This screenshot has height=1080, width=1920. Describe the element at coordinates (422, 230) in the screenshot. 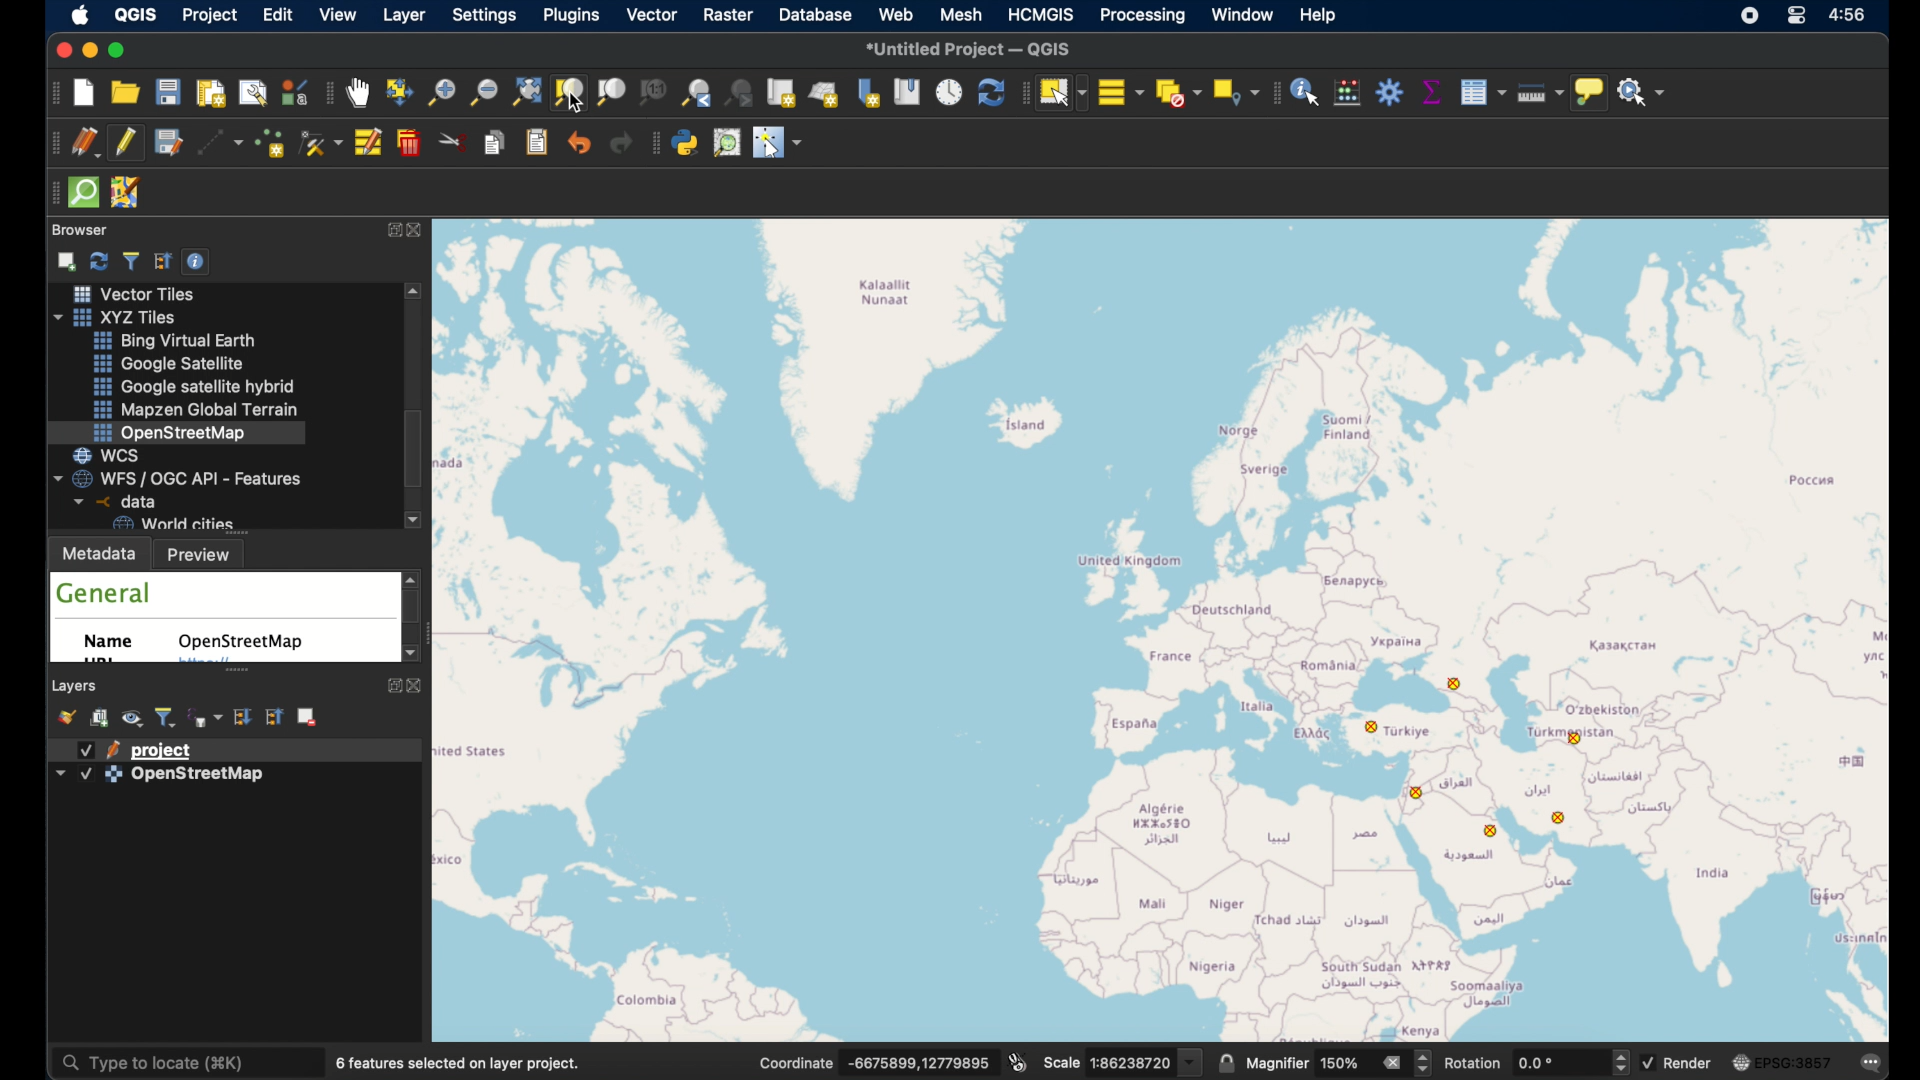

I see `close` at that location.